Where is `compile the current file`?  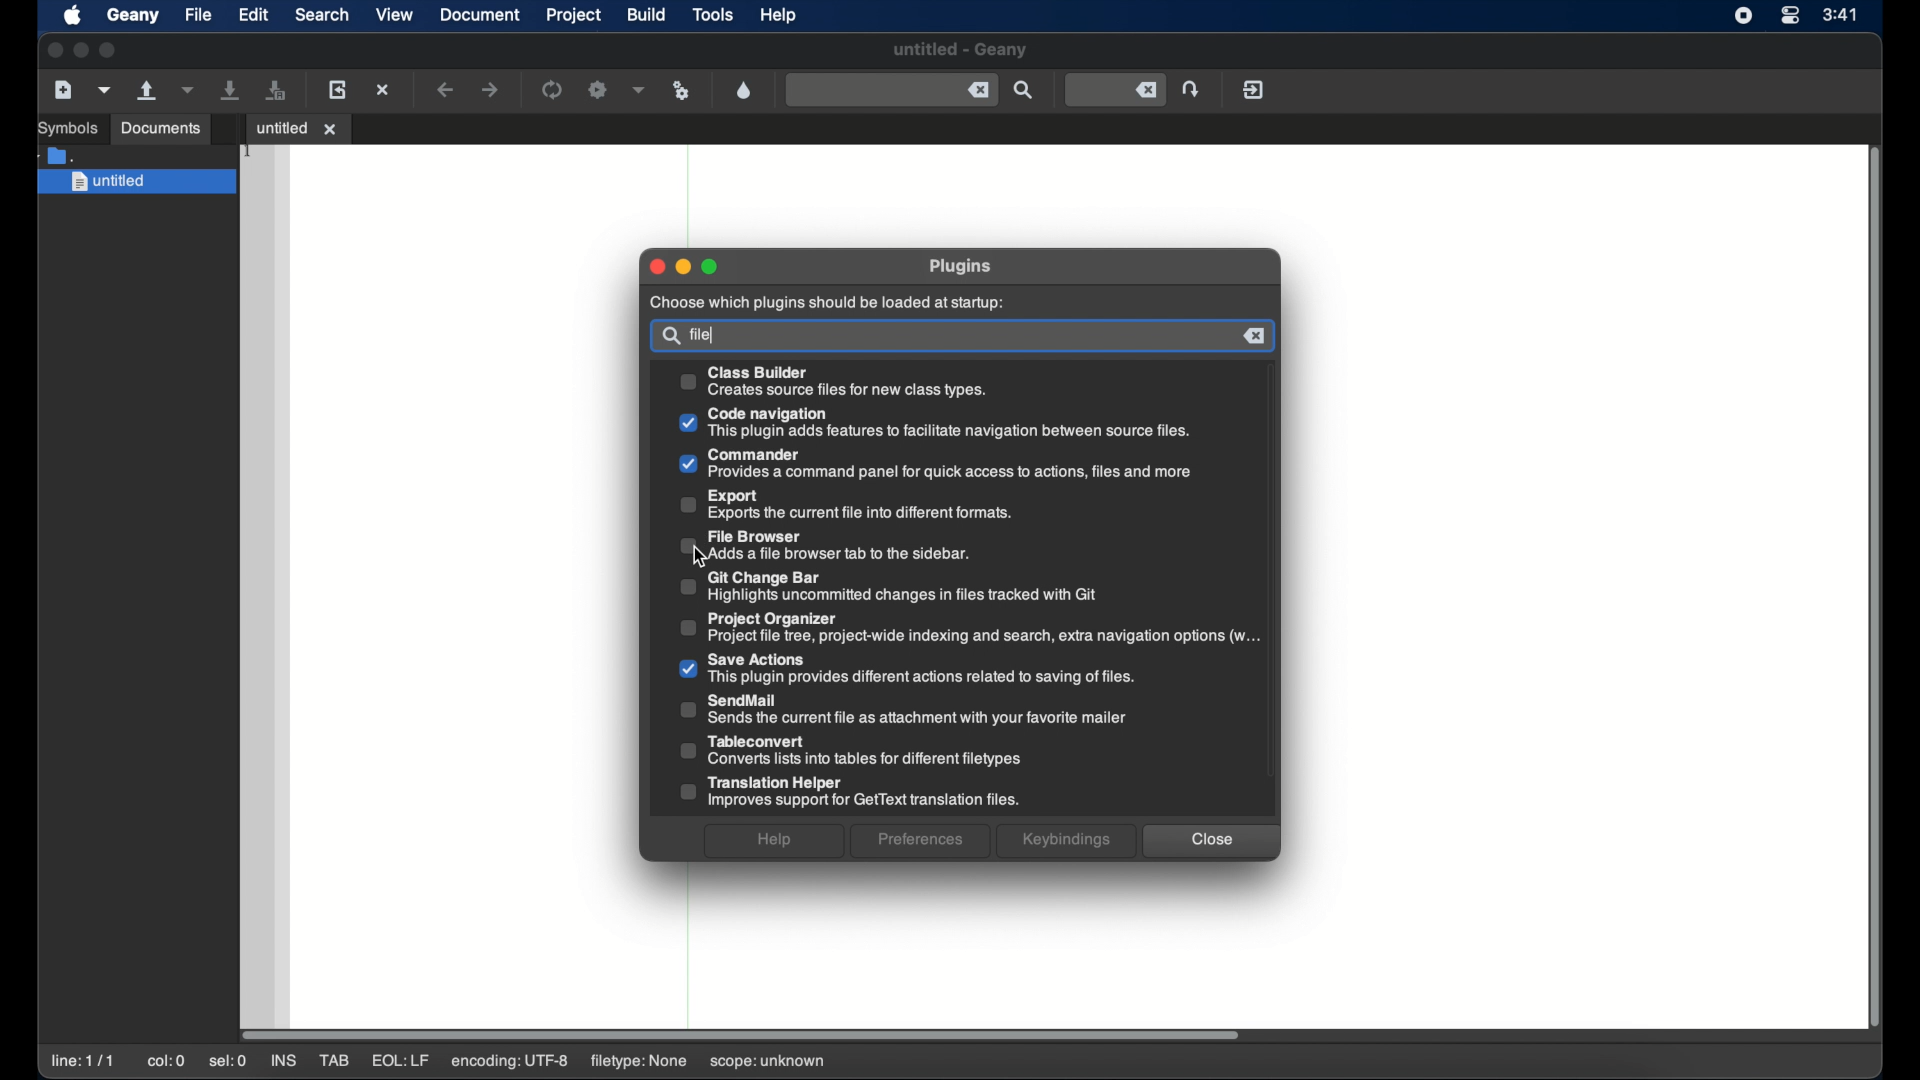 compile the current file is located at coordinates (552, 89).